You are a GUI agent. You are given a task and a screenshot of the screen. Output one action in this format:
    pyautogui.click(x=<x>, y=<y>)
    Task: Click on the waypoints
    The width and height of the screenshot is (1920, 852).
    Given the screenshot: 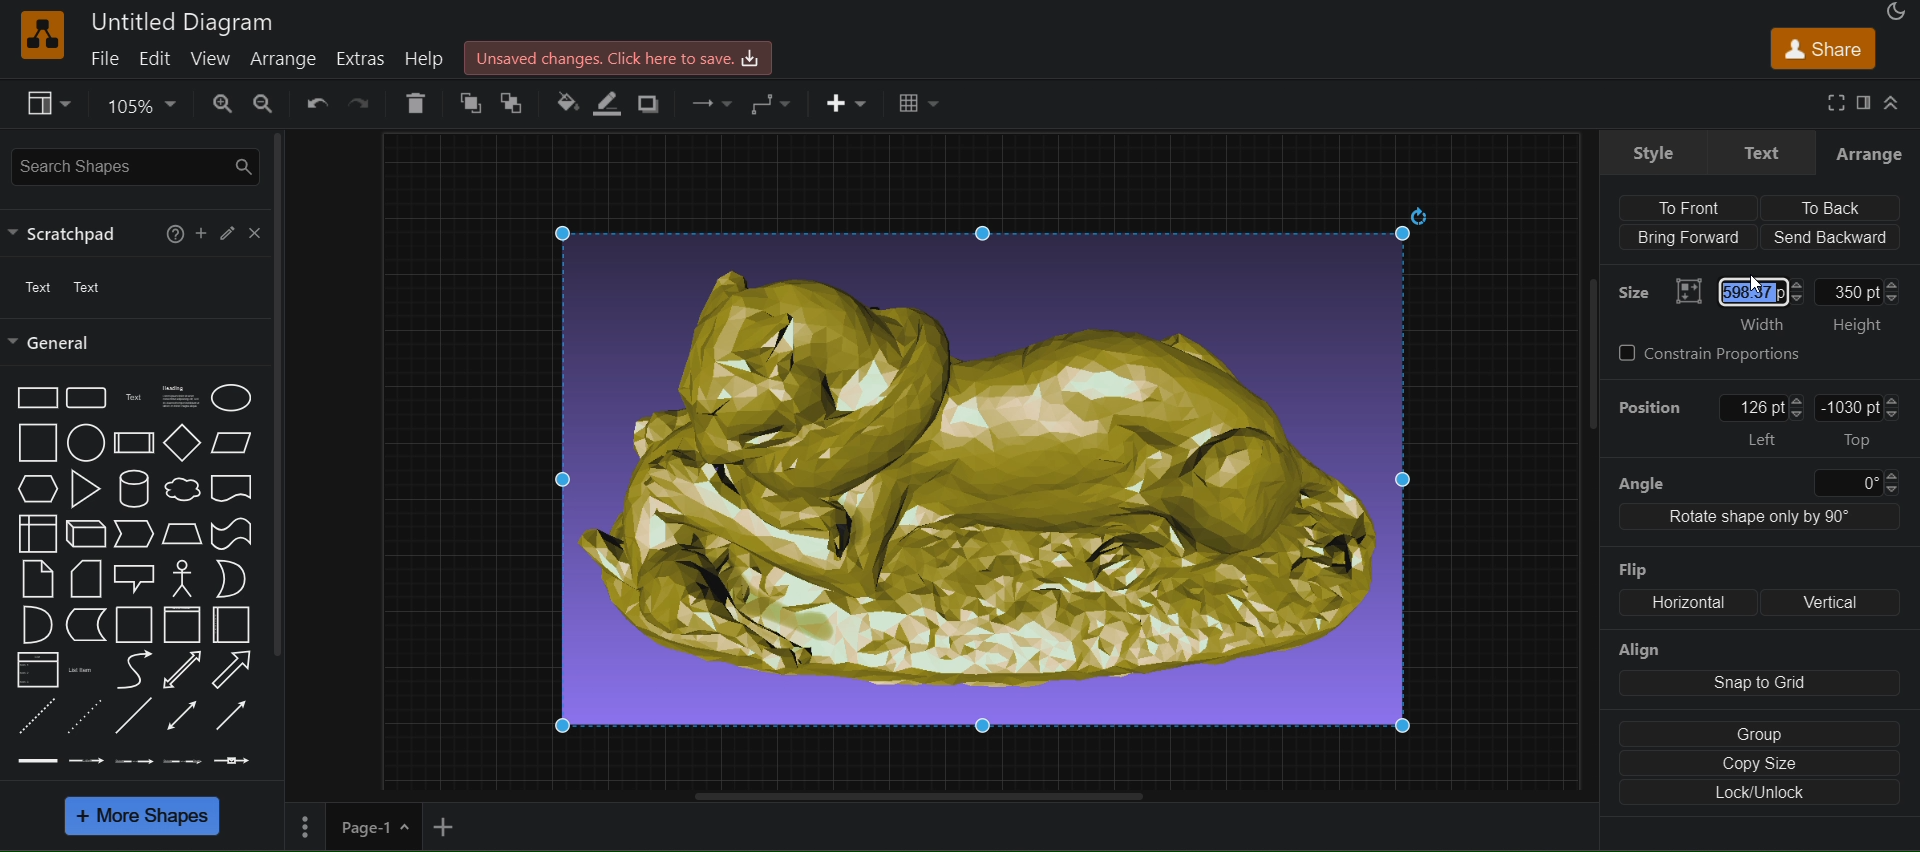 What is the action you would take?
    pyautogui.click(x=709, y=105)
    